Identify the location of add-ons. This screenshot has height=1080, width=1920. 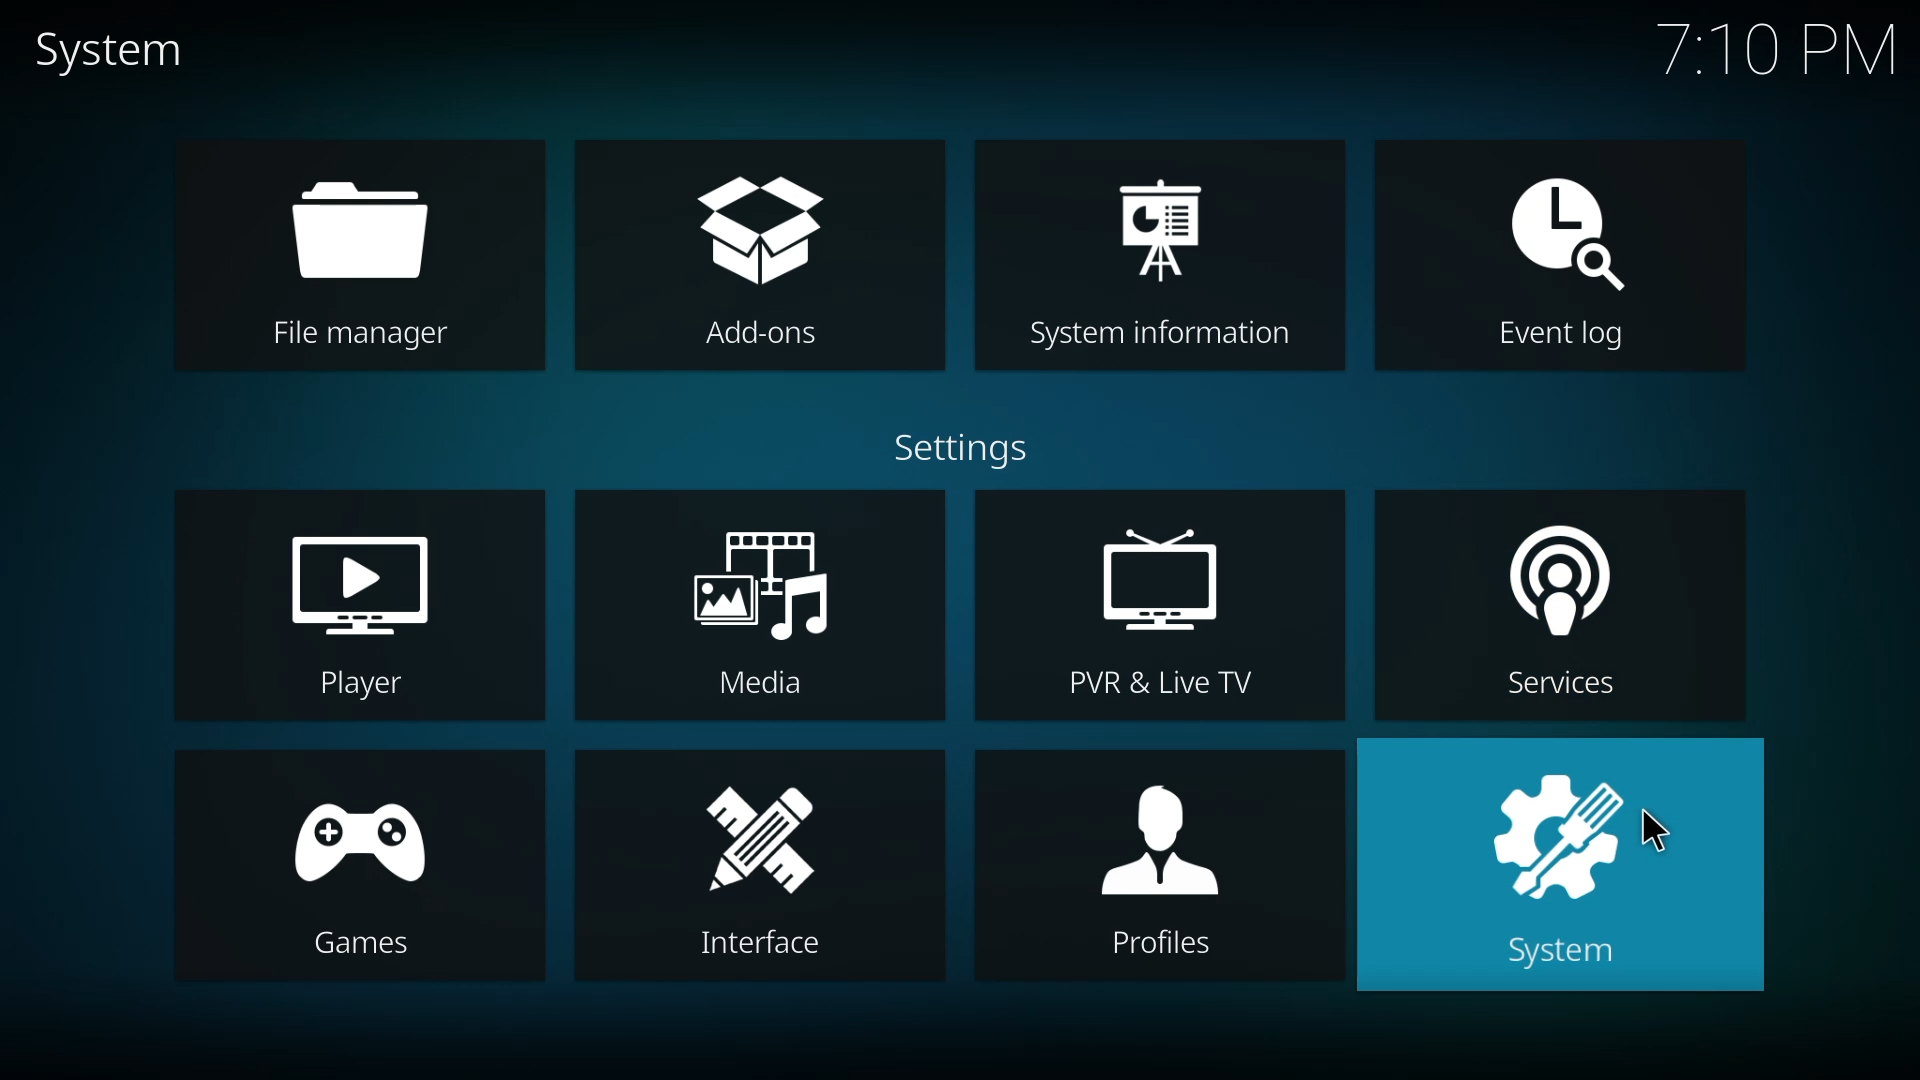
(754, 249).